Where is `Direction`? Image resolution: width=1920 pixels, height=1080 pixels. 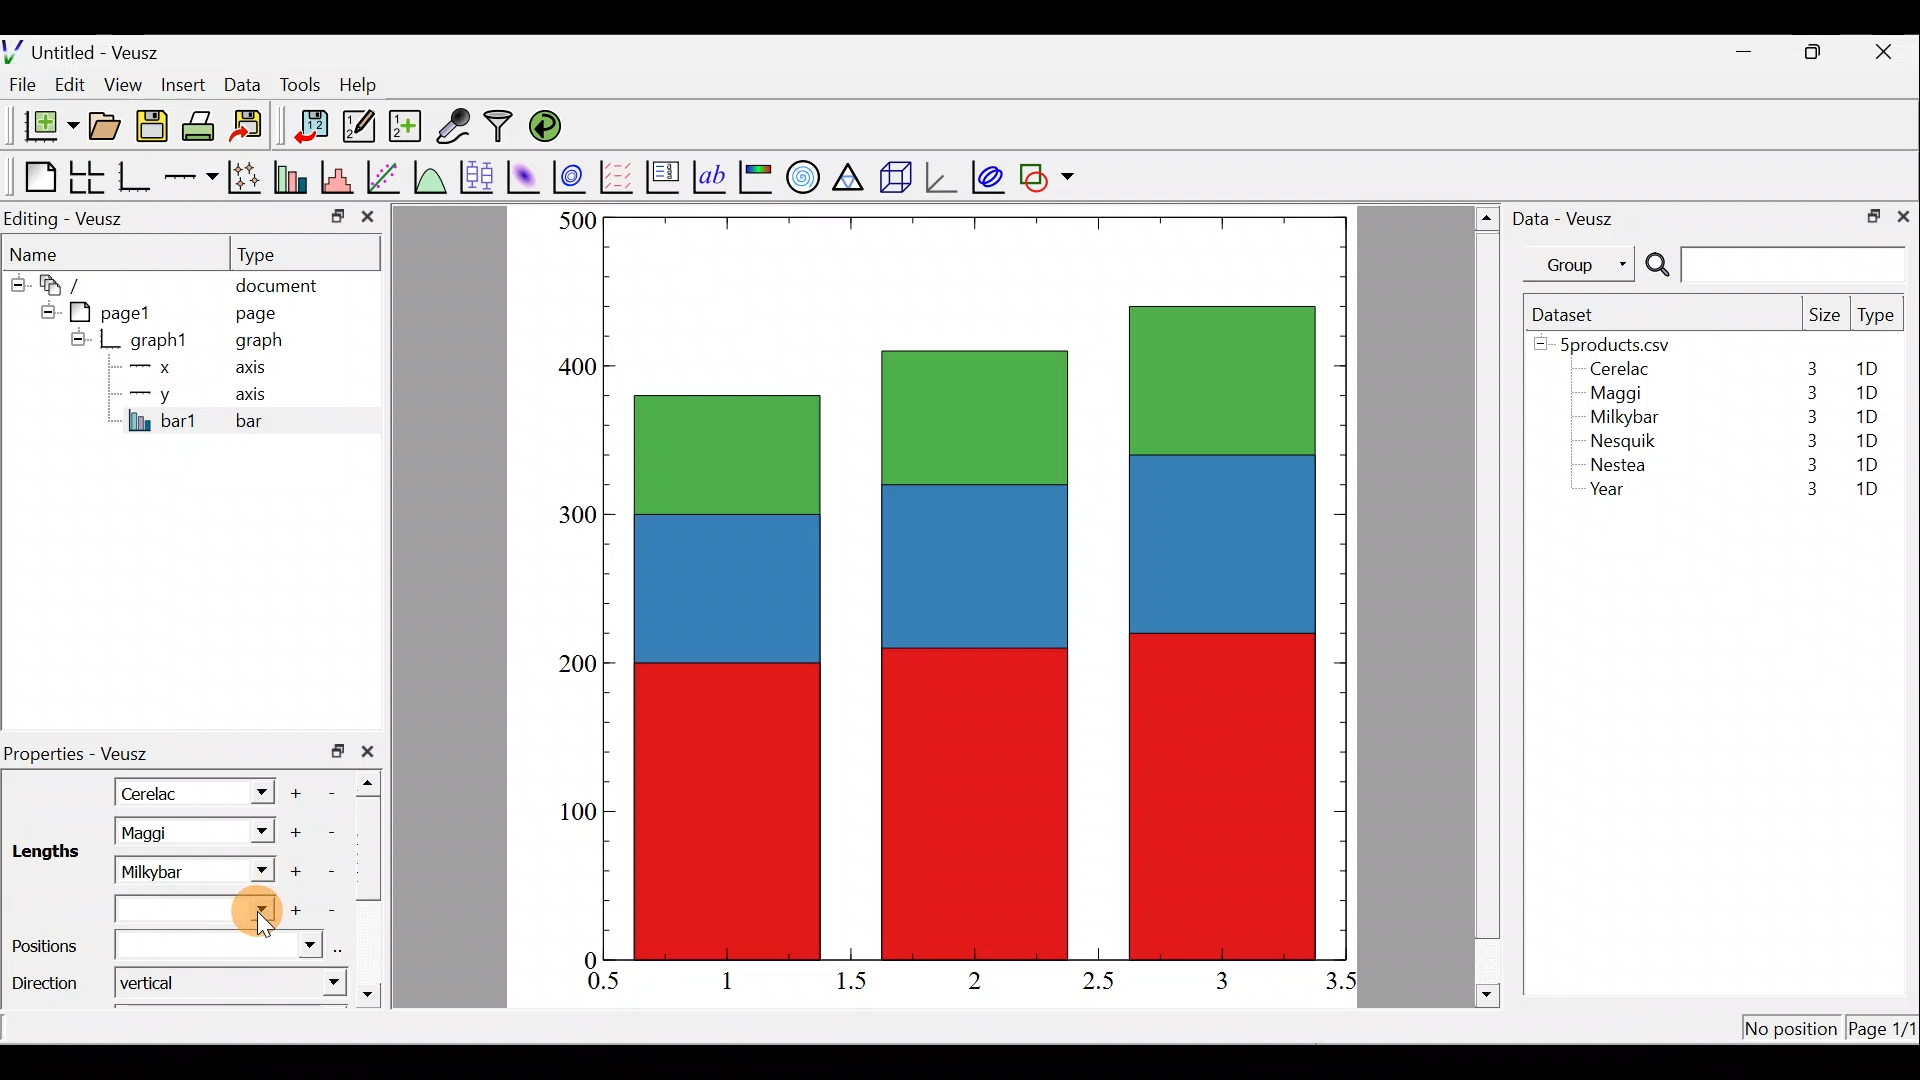 Direction is located at coordinates (50, 984).